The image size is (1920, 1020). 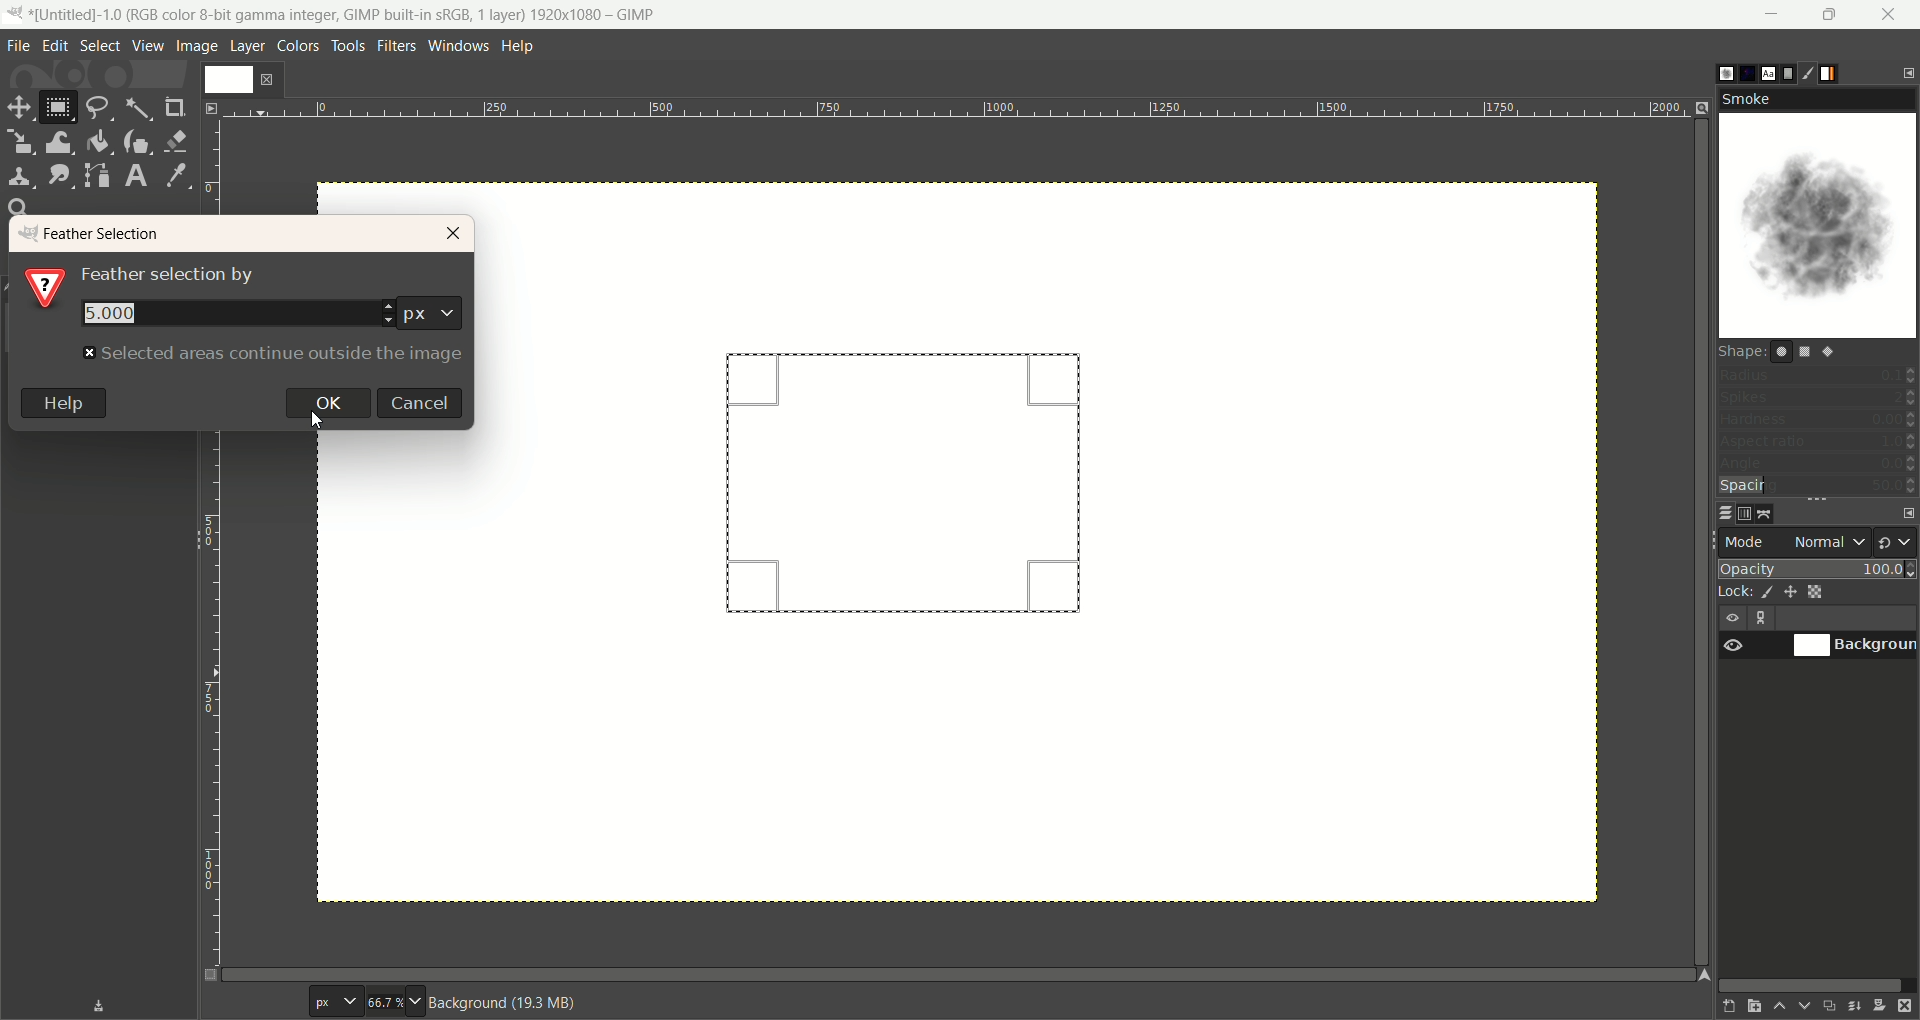 What do you see at coordinates (140, 110) in the screenshot?
I see `fuzzy select tool` at bounding box center [140, 110].